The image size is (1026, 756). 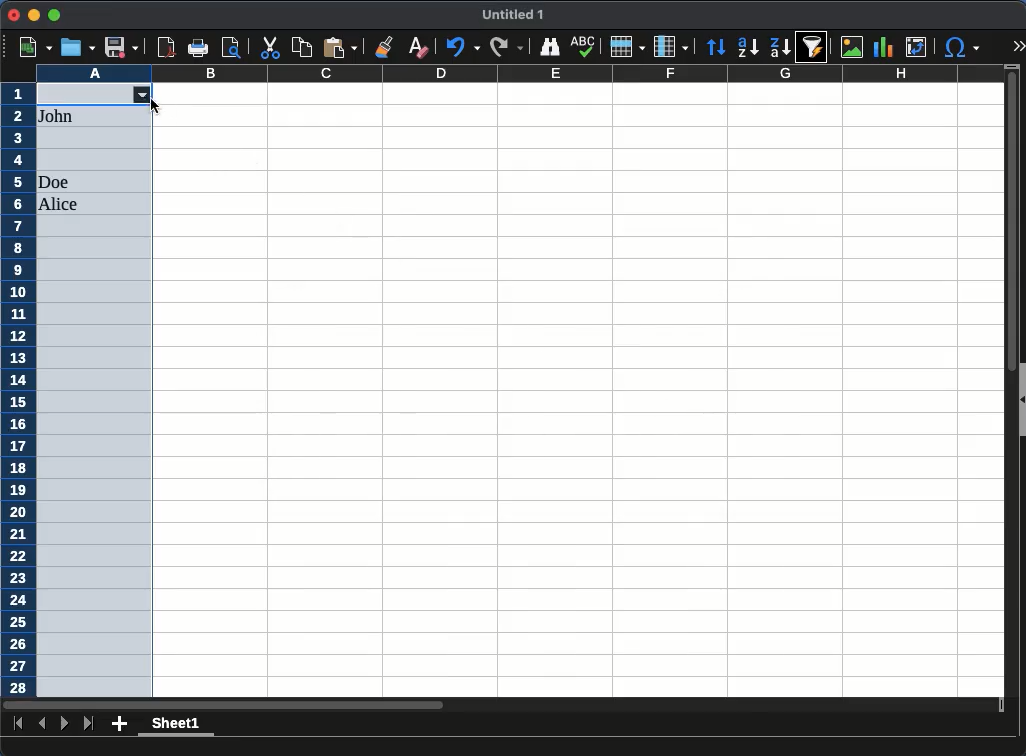 I want to click on close, so click(x=14, y=15).